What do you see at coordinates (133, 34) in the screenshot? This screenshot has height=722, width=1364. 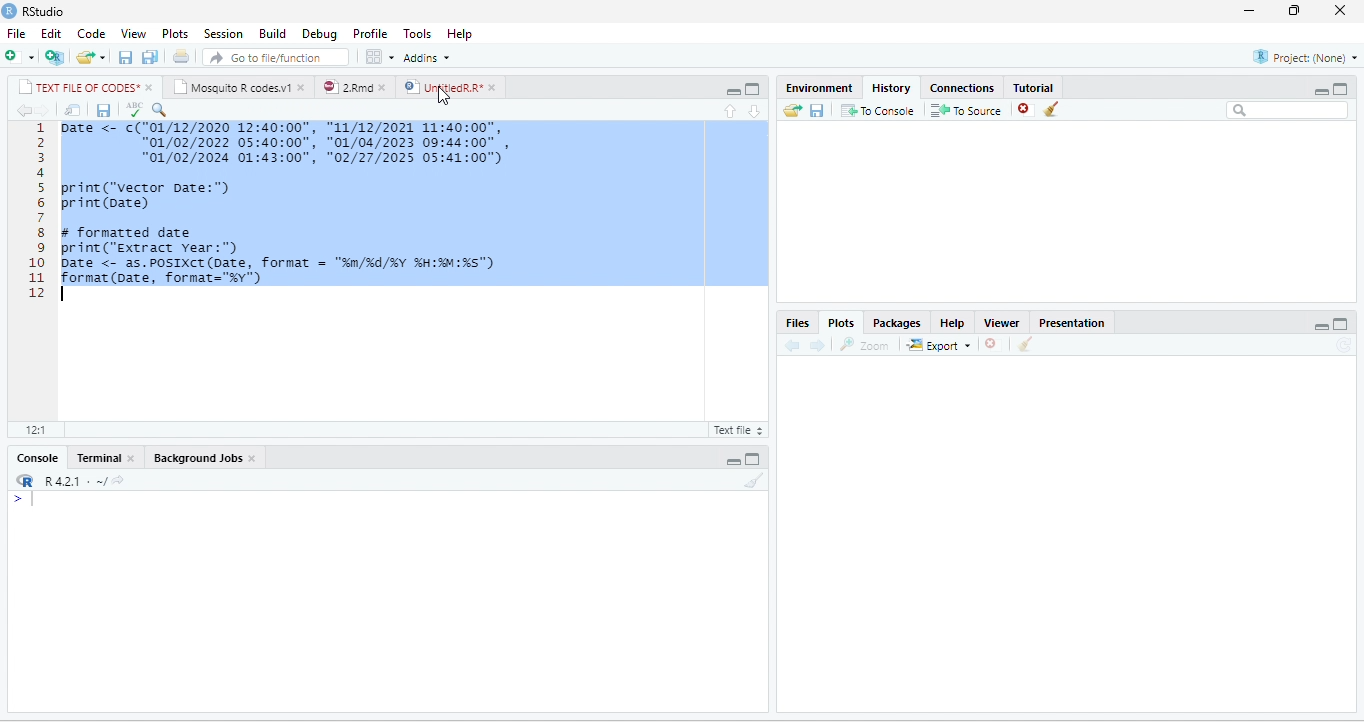 I see `View` at bounding box center [133, 34].